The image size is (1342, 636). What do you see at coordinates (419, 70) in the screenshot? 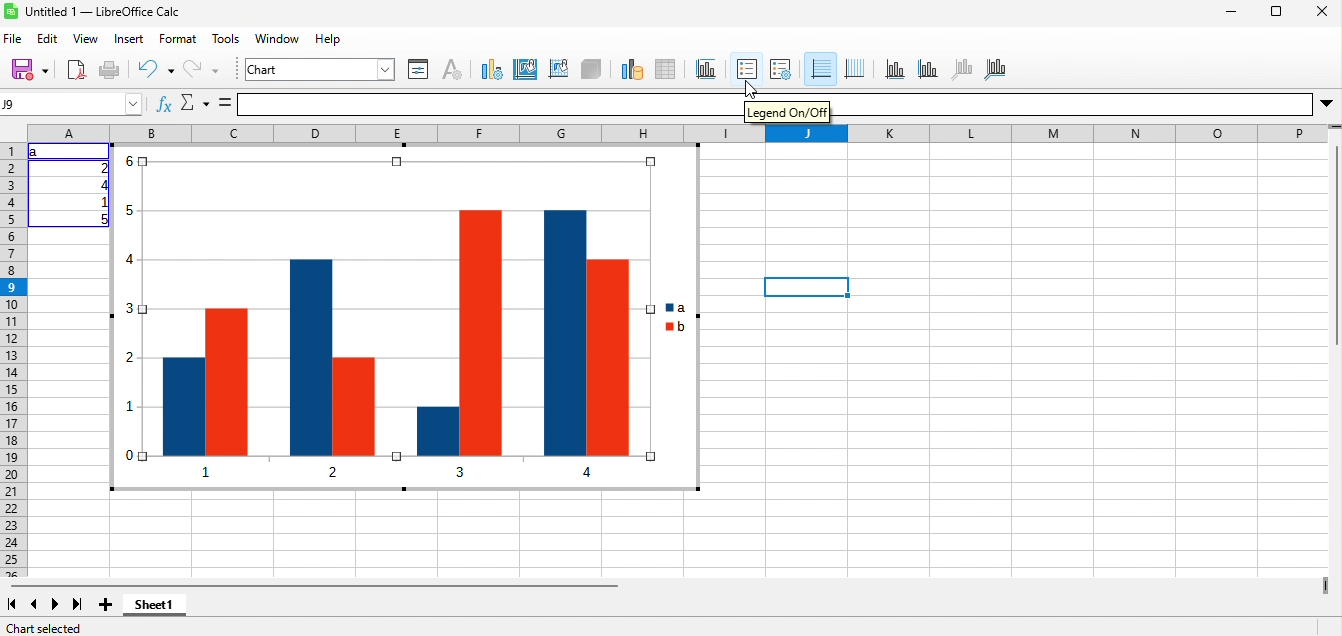
I see `format selection` at bounding box center [419, 70].